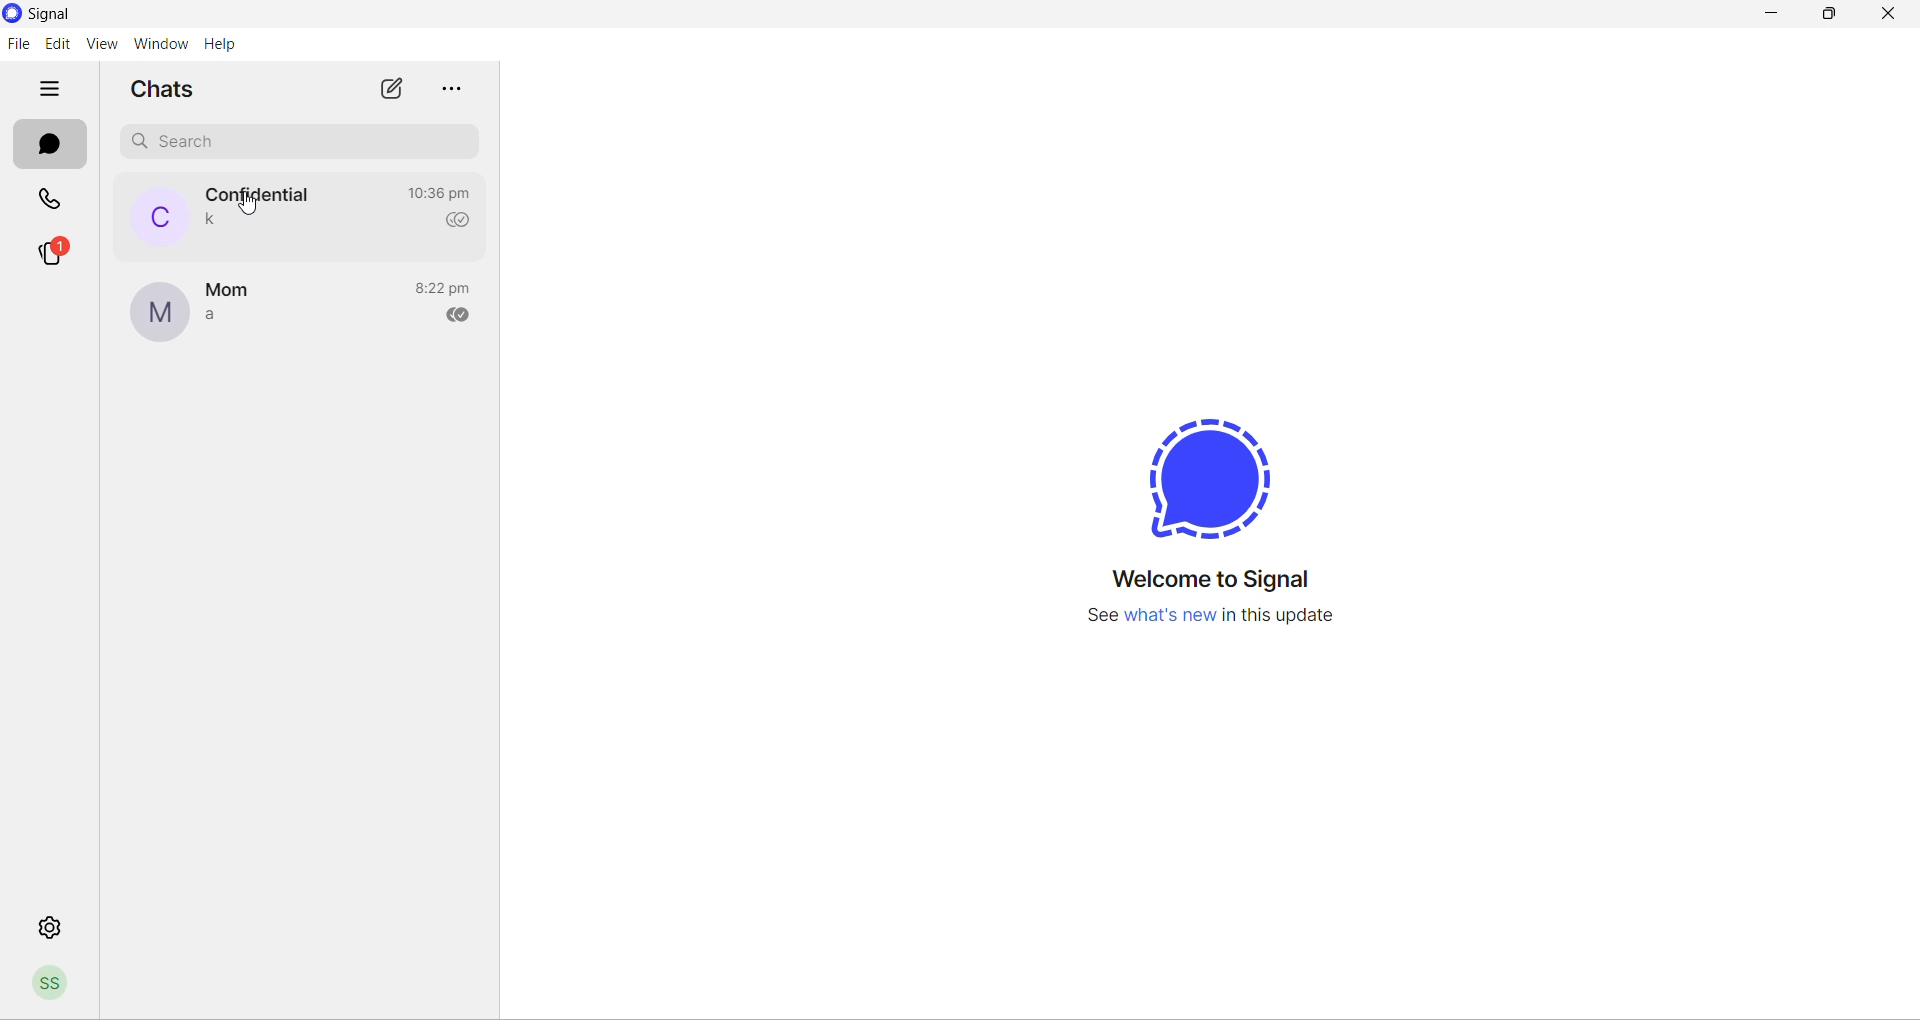  Describe the element at coordinates (445, 288) in the screenshot. I see `last message time` at that location.